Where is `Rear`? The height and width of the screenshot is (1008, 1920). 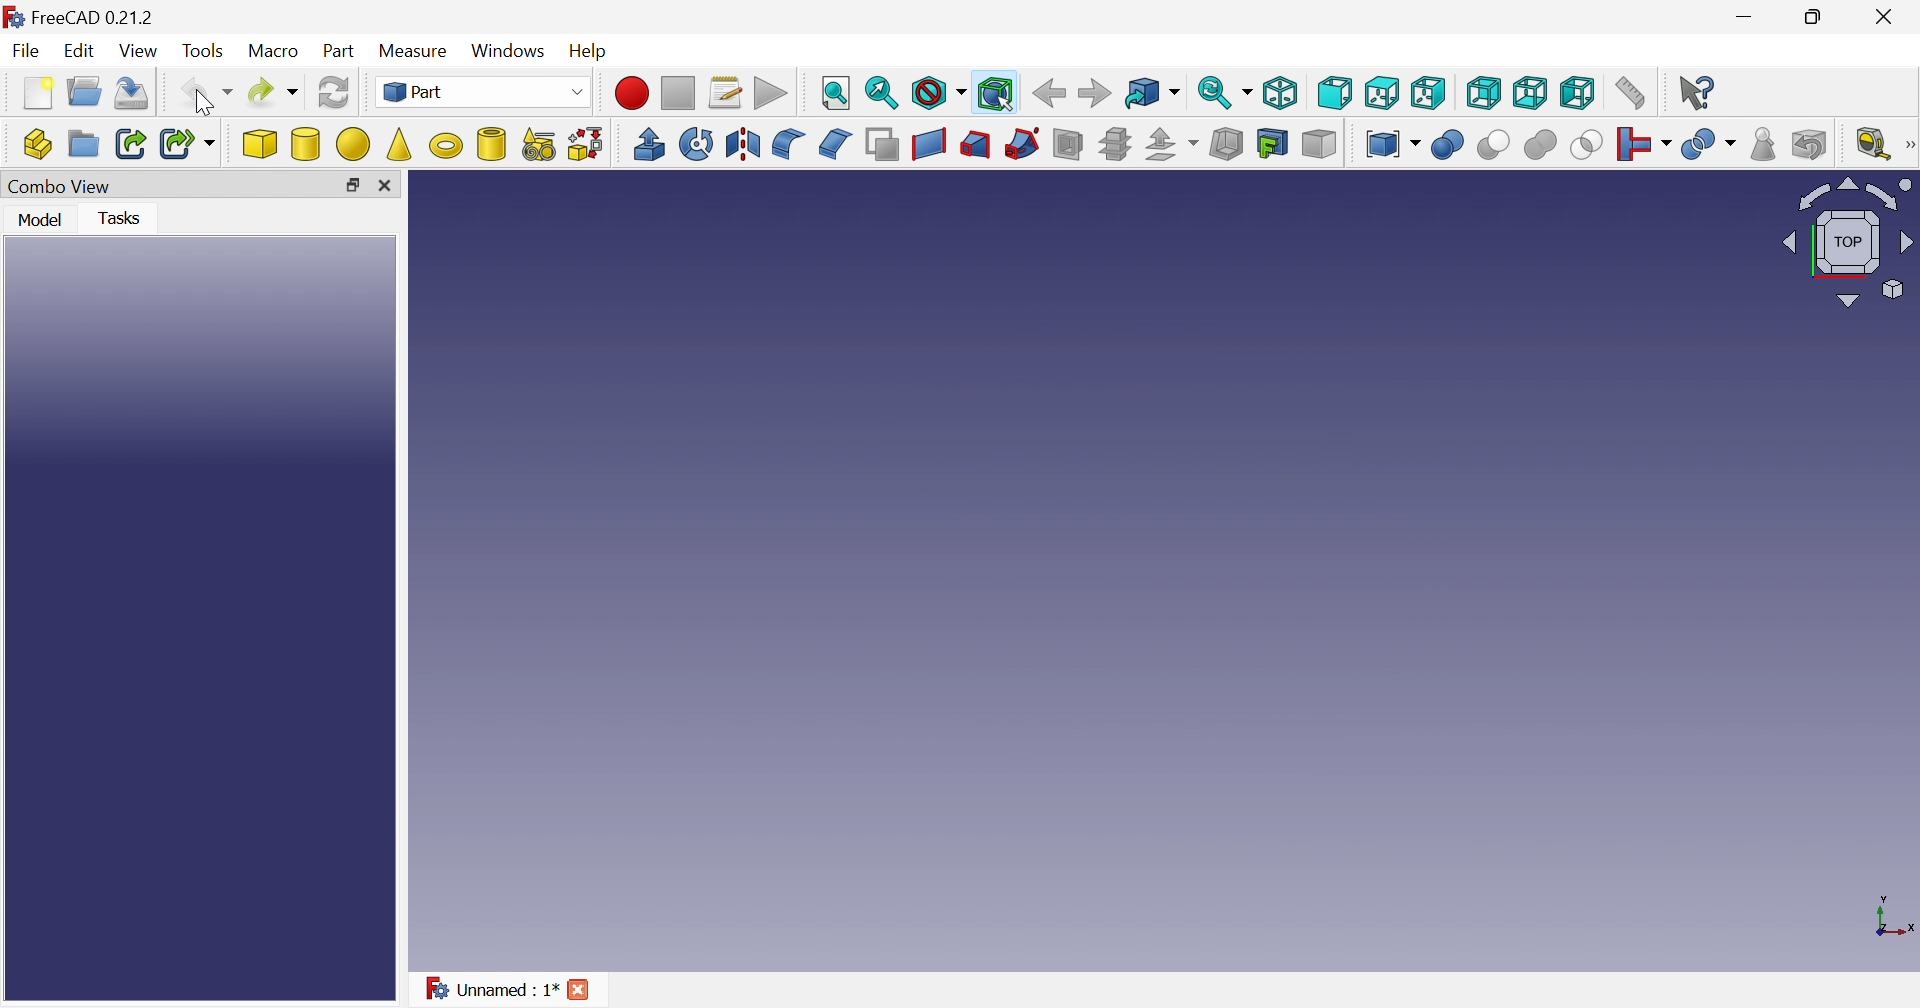
Rear is located at coordinates (1485, 94).